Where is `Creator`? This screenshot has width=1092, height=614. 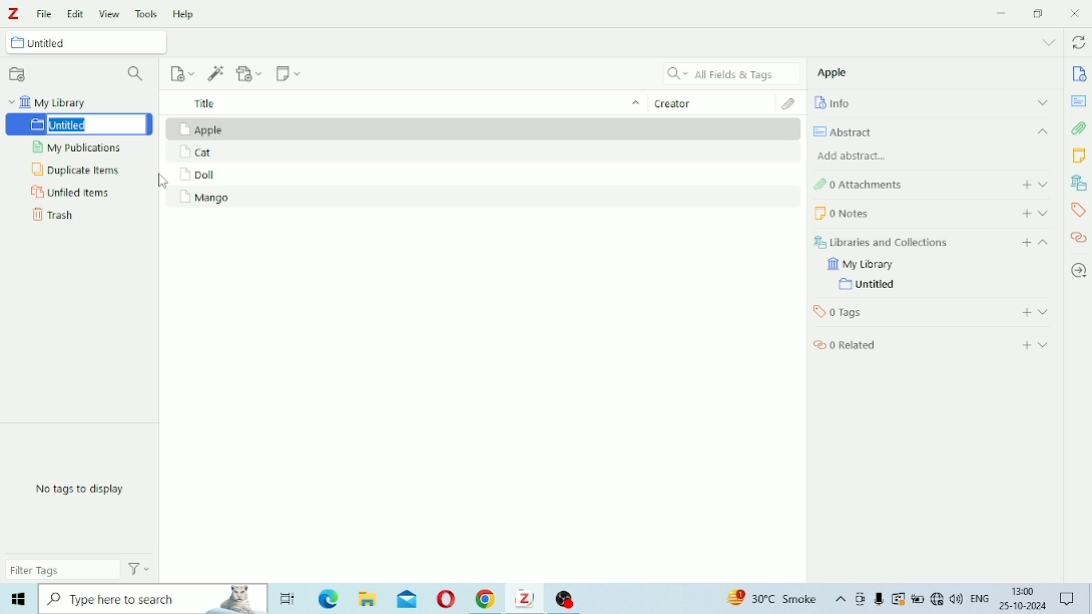
Creator is located at coordinates (715, 101).